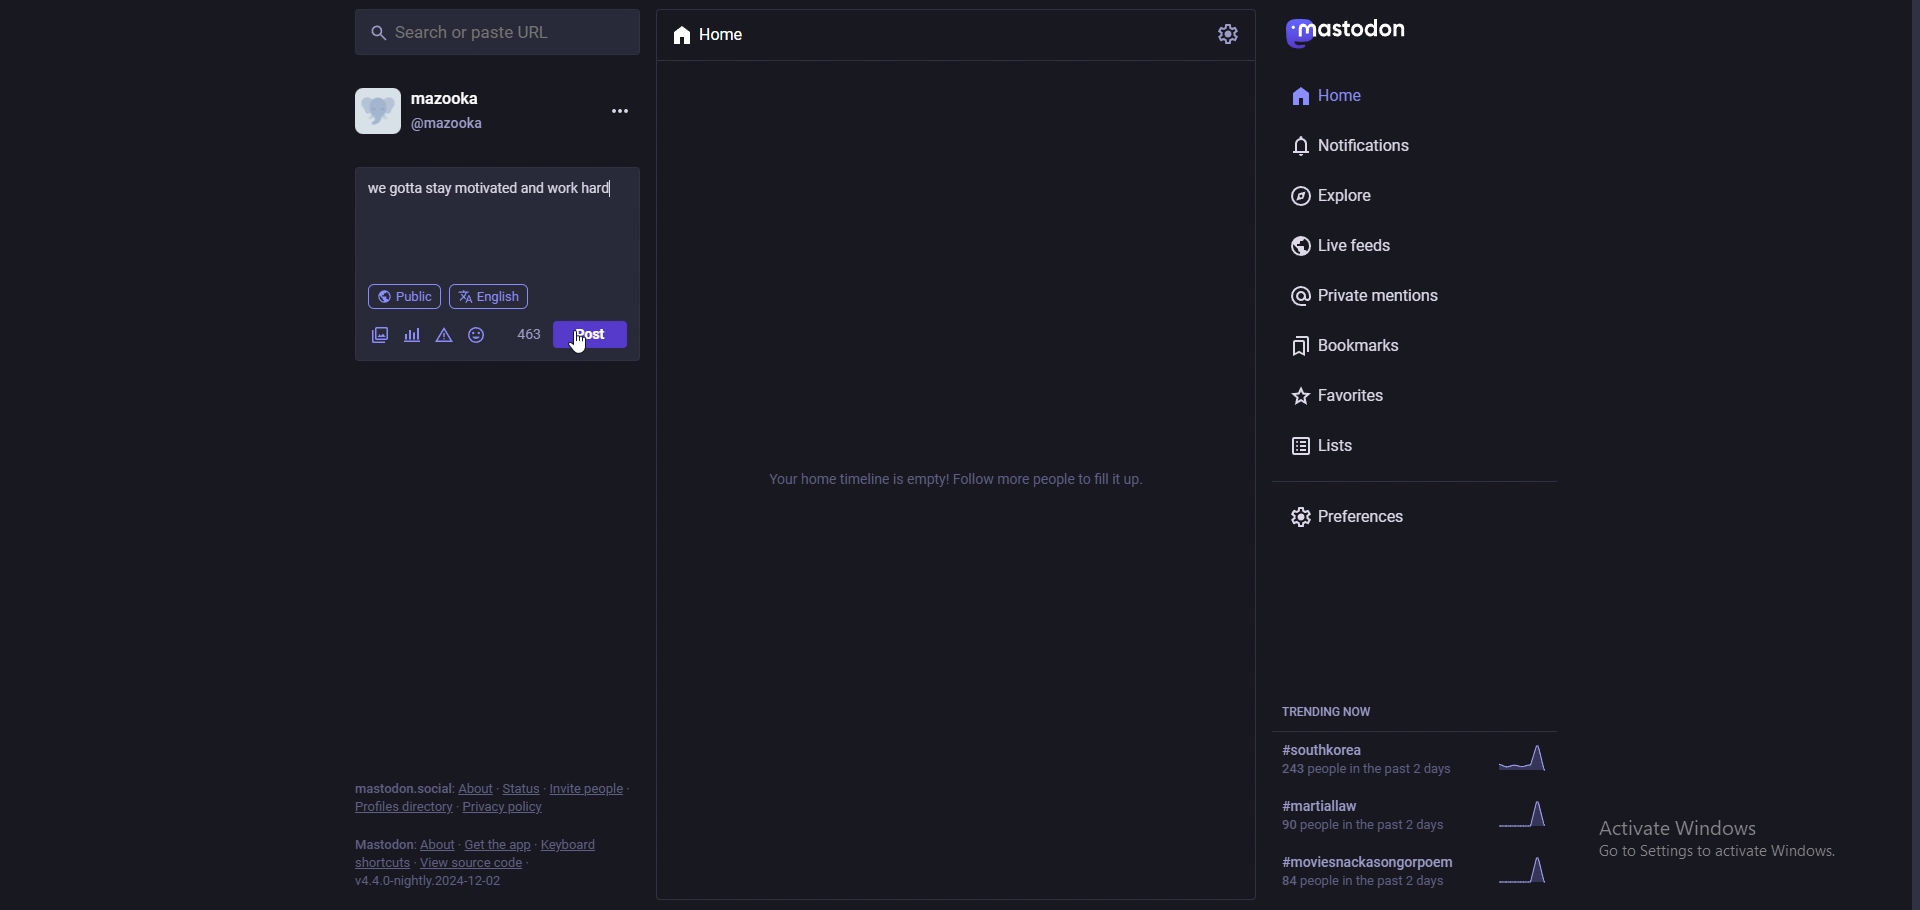 Image resolution: width=1920 pixels, height=910 pixels. I want to click on version, so click(432, 881).